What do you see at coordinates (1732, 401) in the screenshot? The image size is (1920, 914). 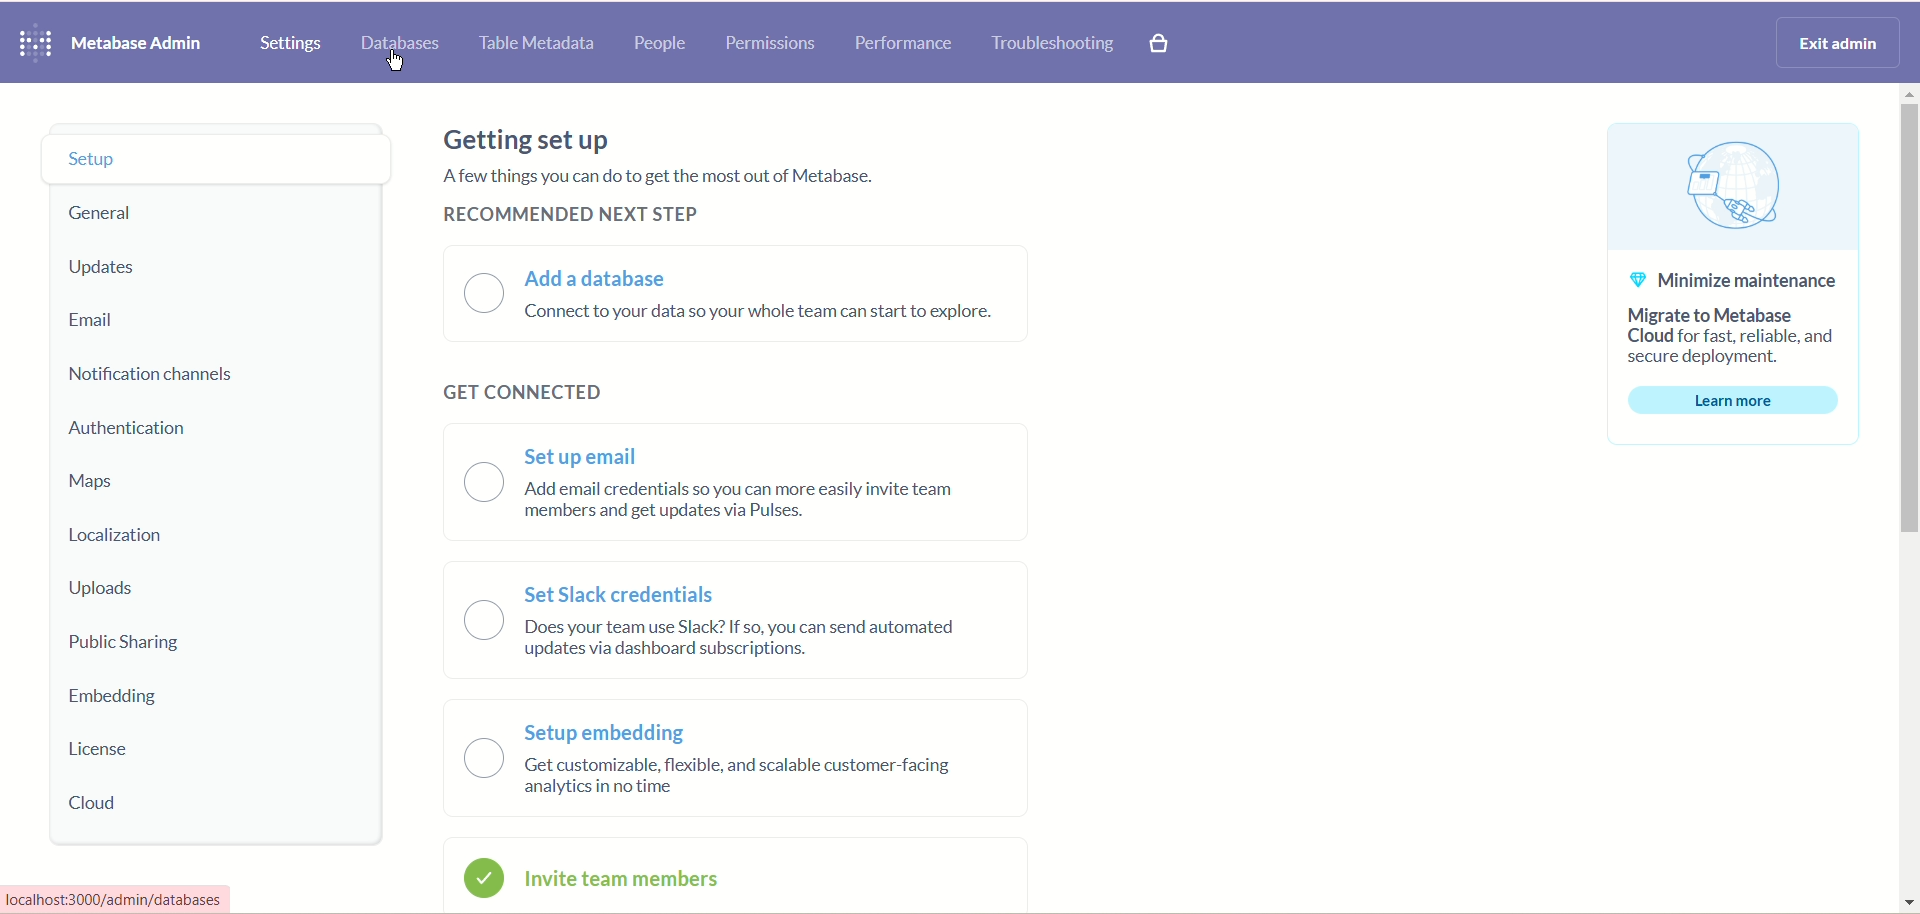 I see `learn more` at bounding box center [1732, 401].